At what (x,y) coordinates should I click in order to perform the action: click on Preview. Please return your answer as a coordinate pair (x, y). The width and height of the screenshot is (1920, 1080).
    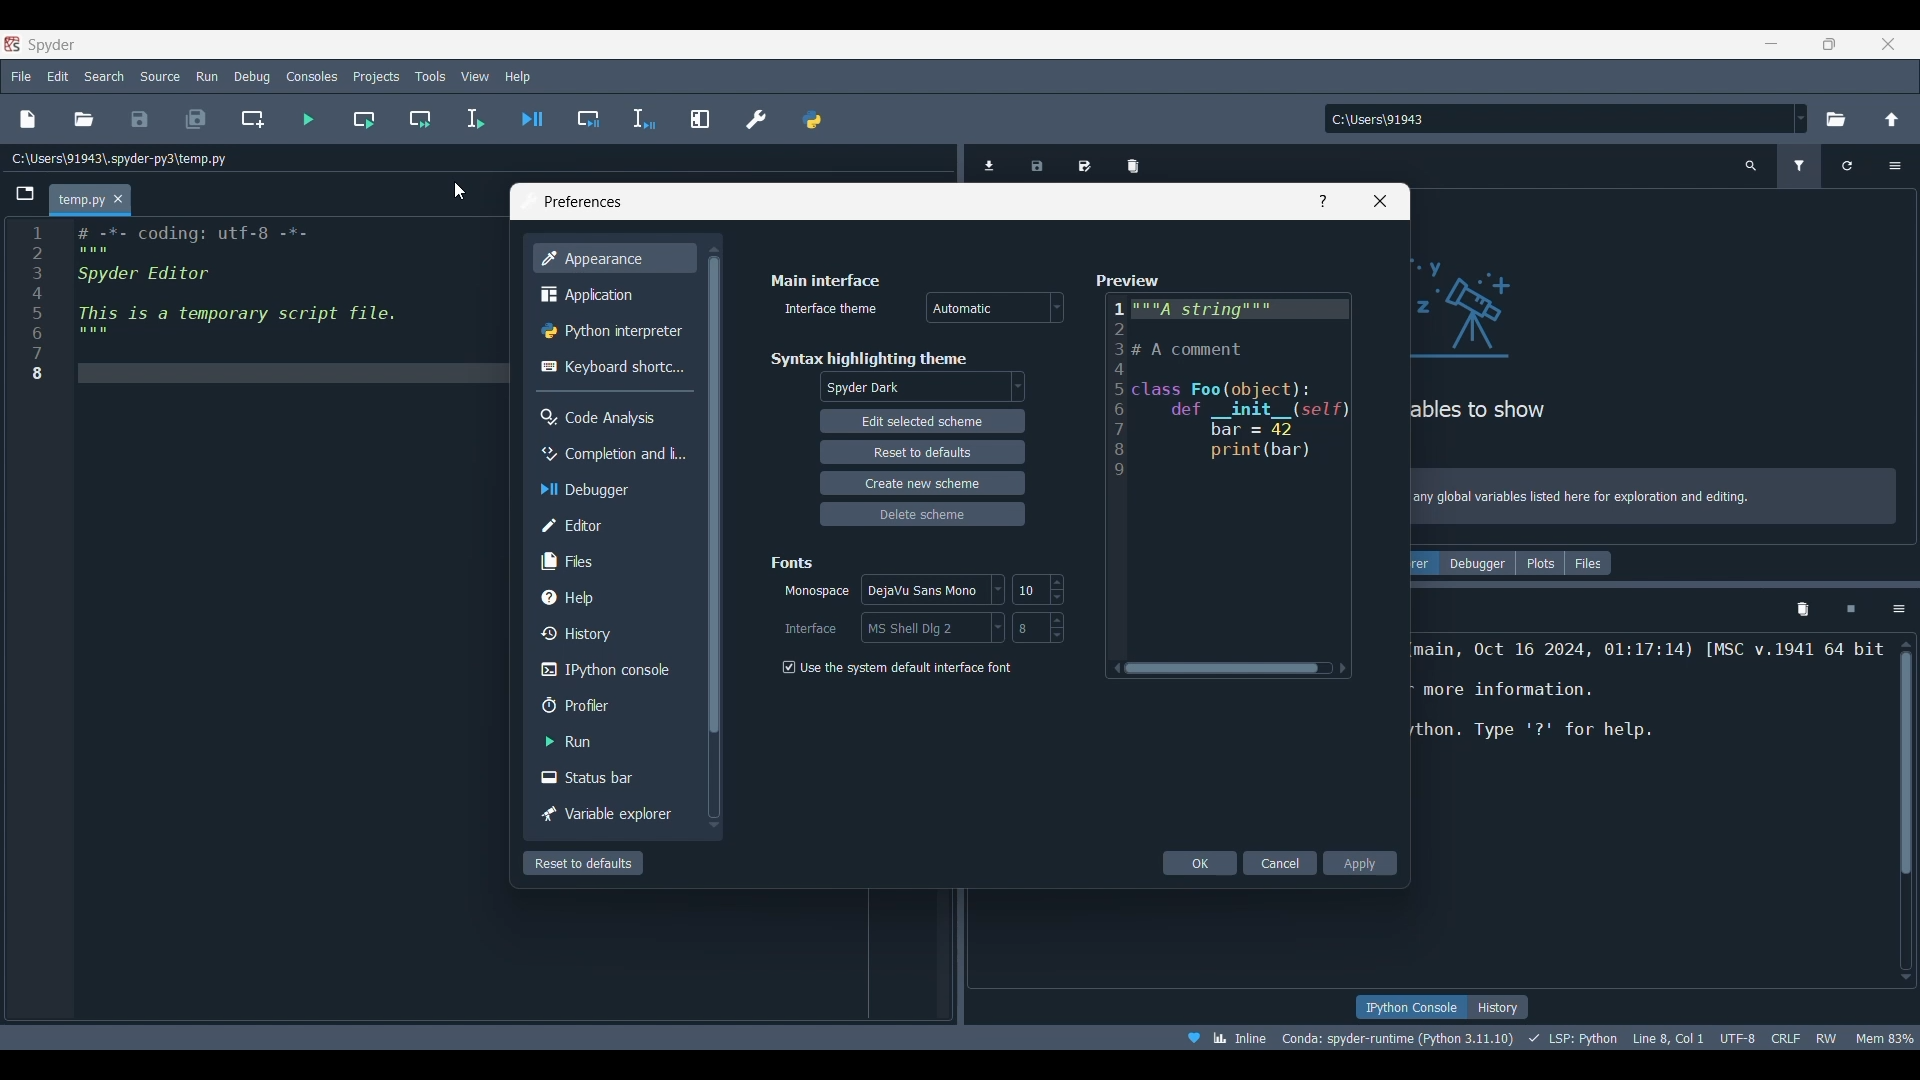
    Looking at the image, I should click on (1130, 279).